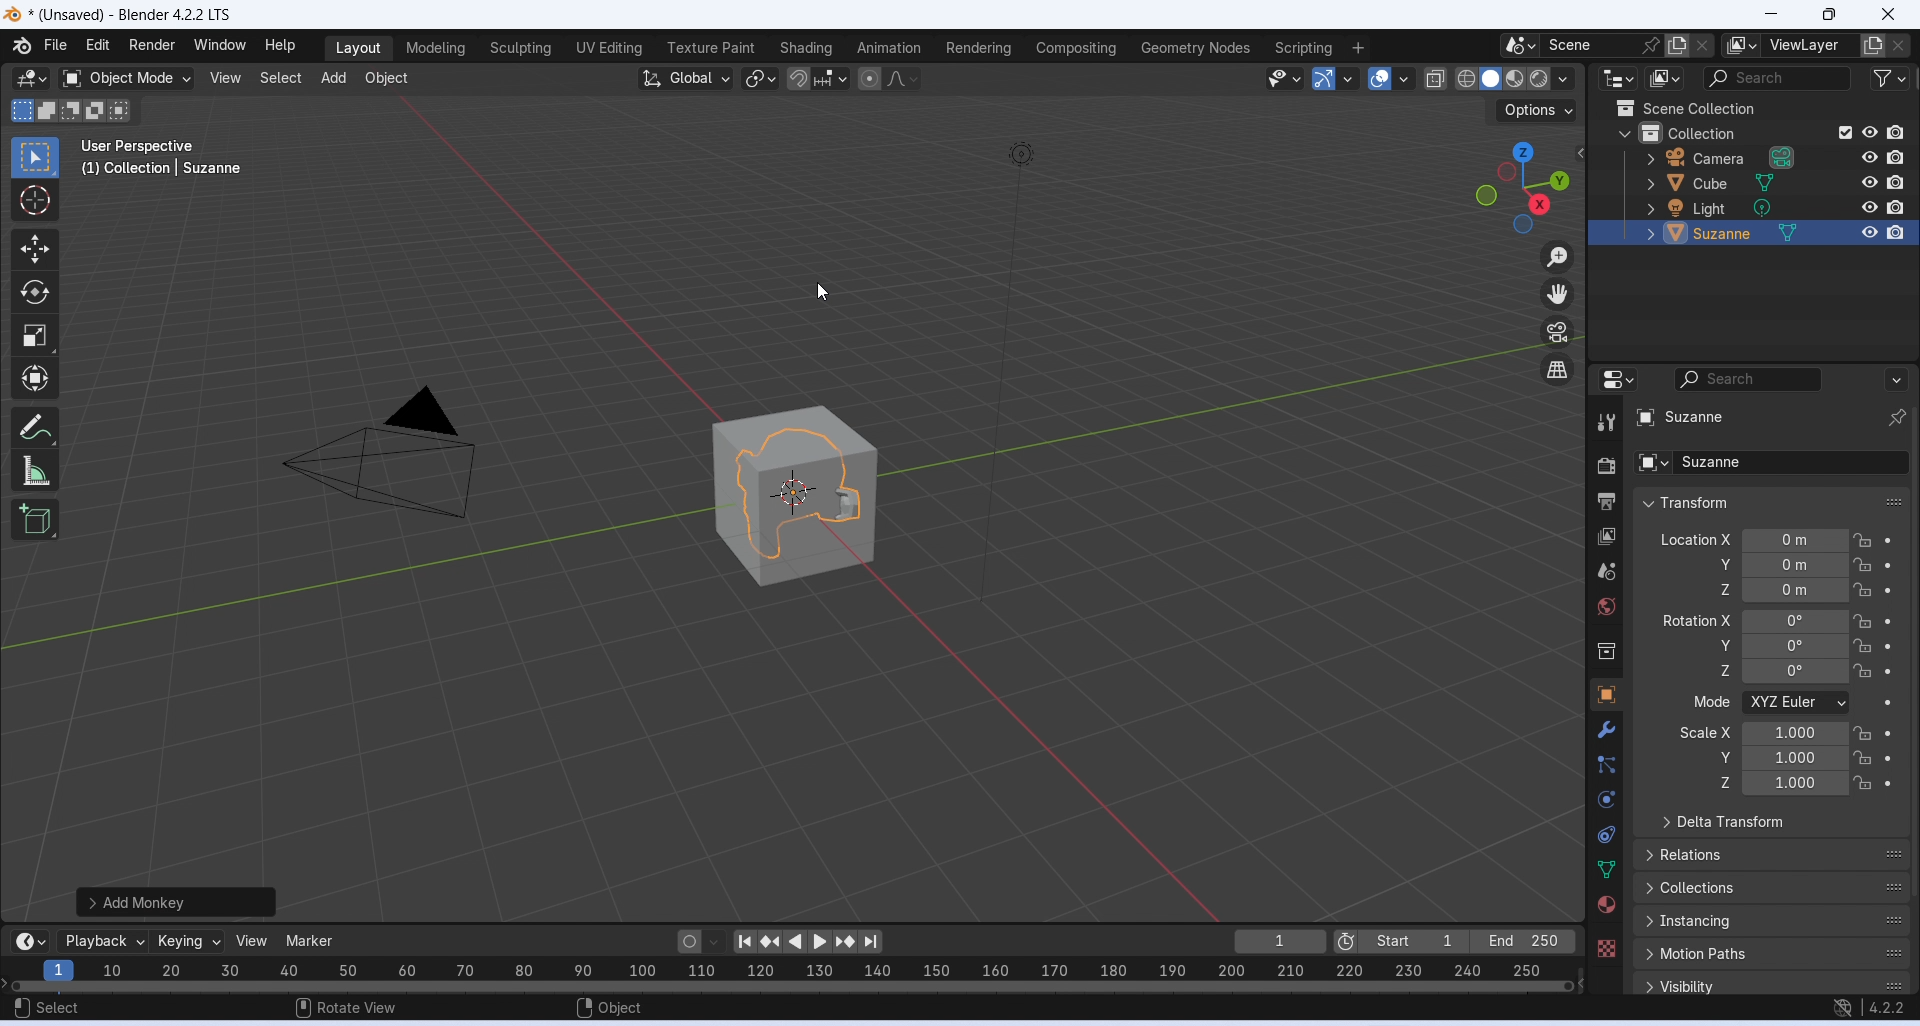 The image size is (1920, 1026). Describe the element at coordinates (1606, 469) in the screenshot. I see `render` at that location.